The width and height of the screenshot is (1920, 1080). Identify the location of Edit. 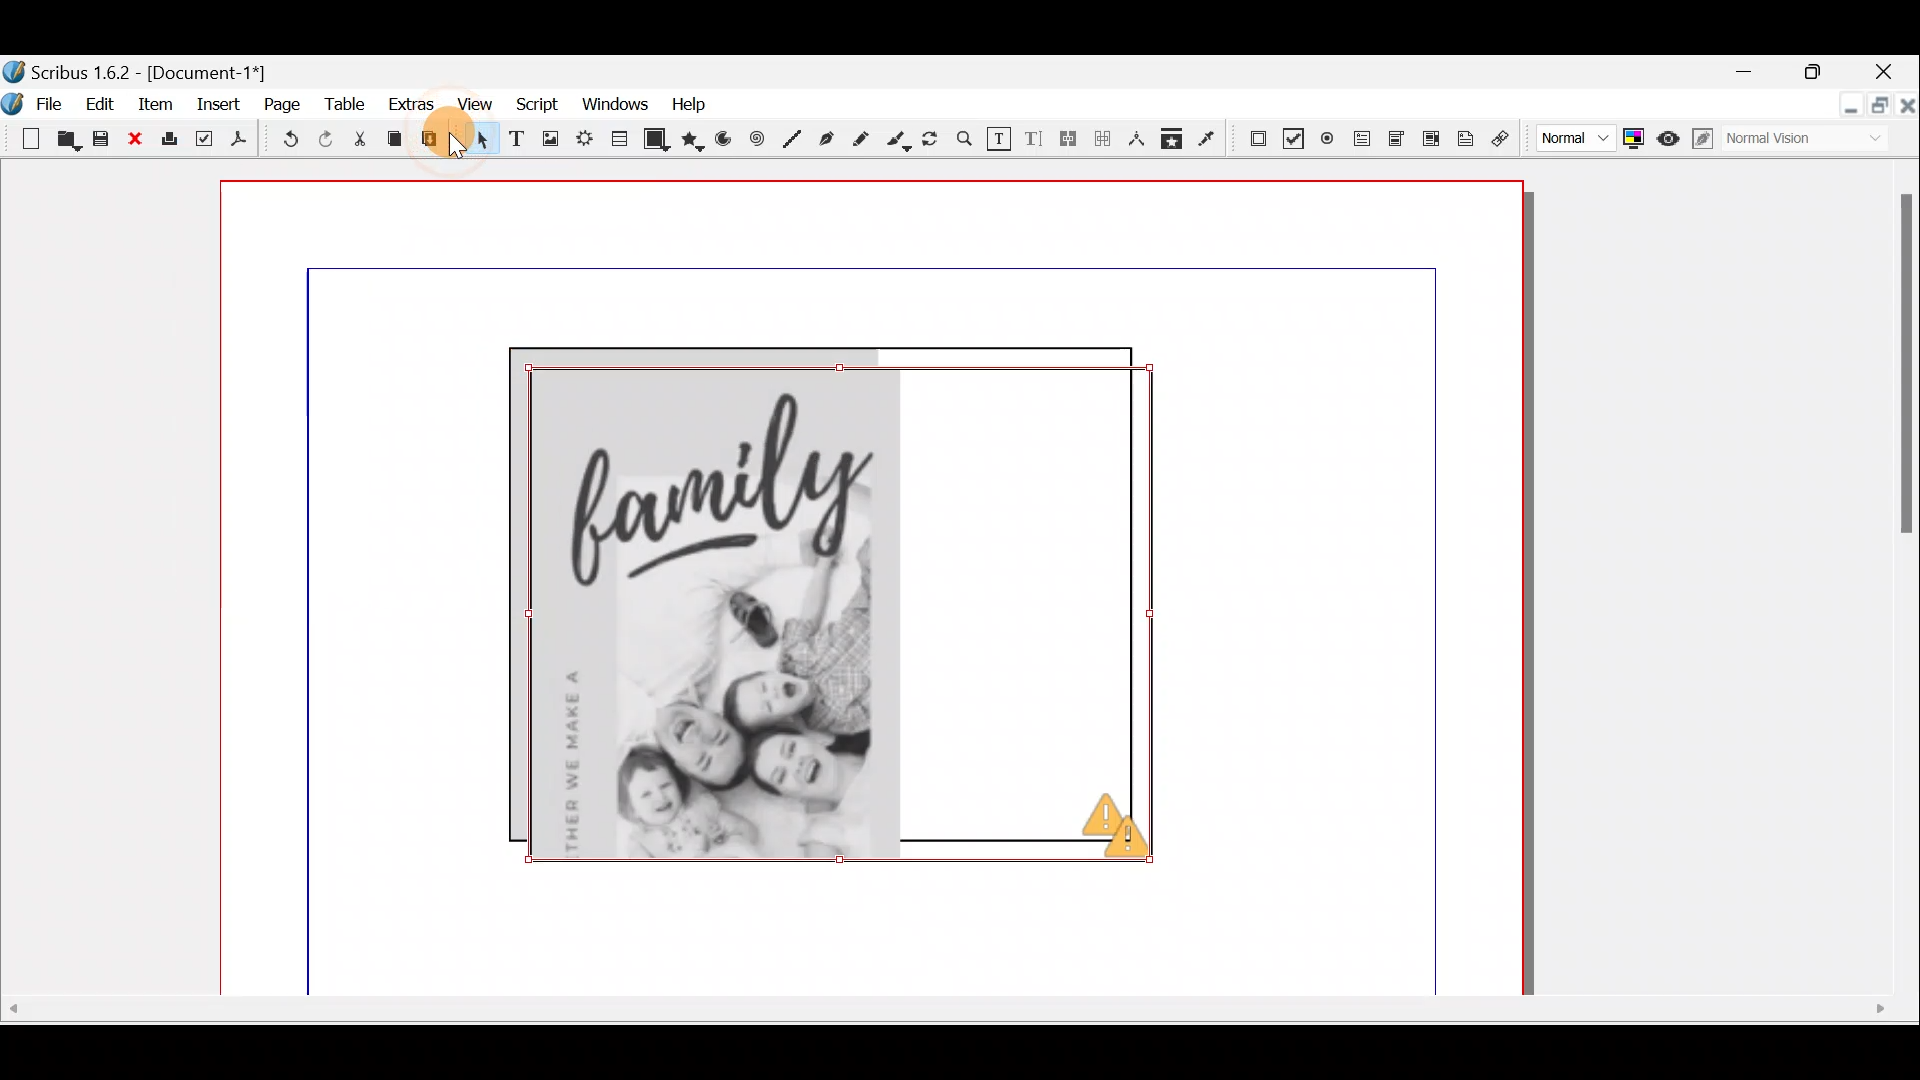
(99, 107).